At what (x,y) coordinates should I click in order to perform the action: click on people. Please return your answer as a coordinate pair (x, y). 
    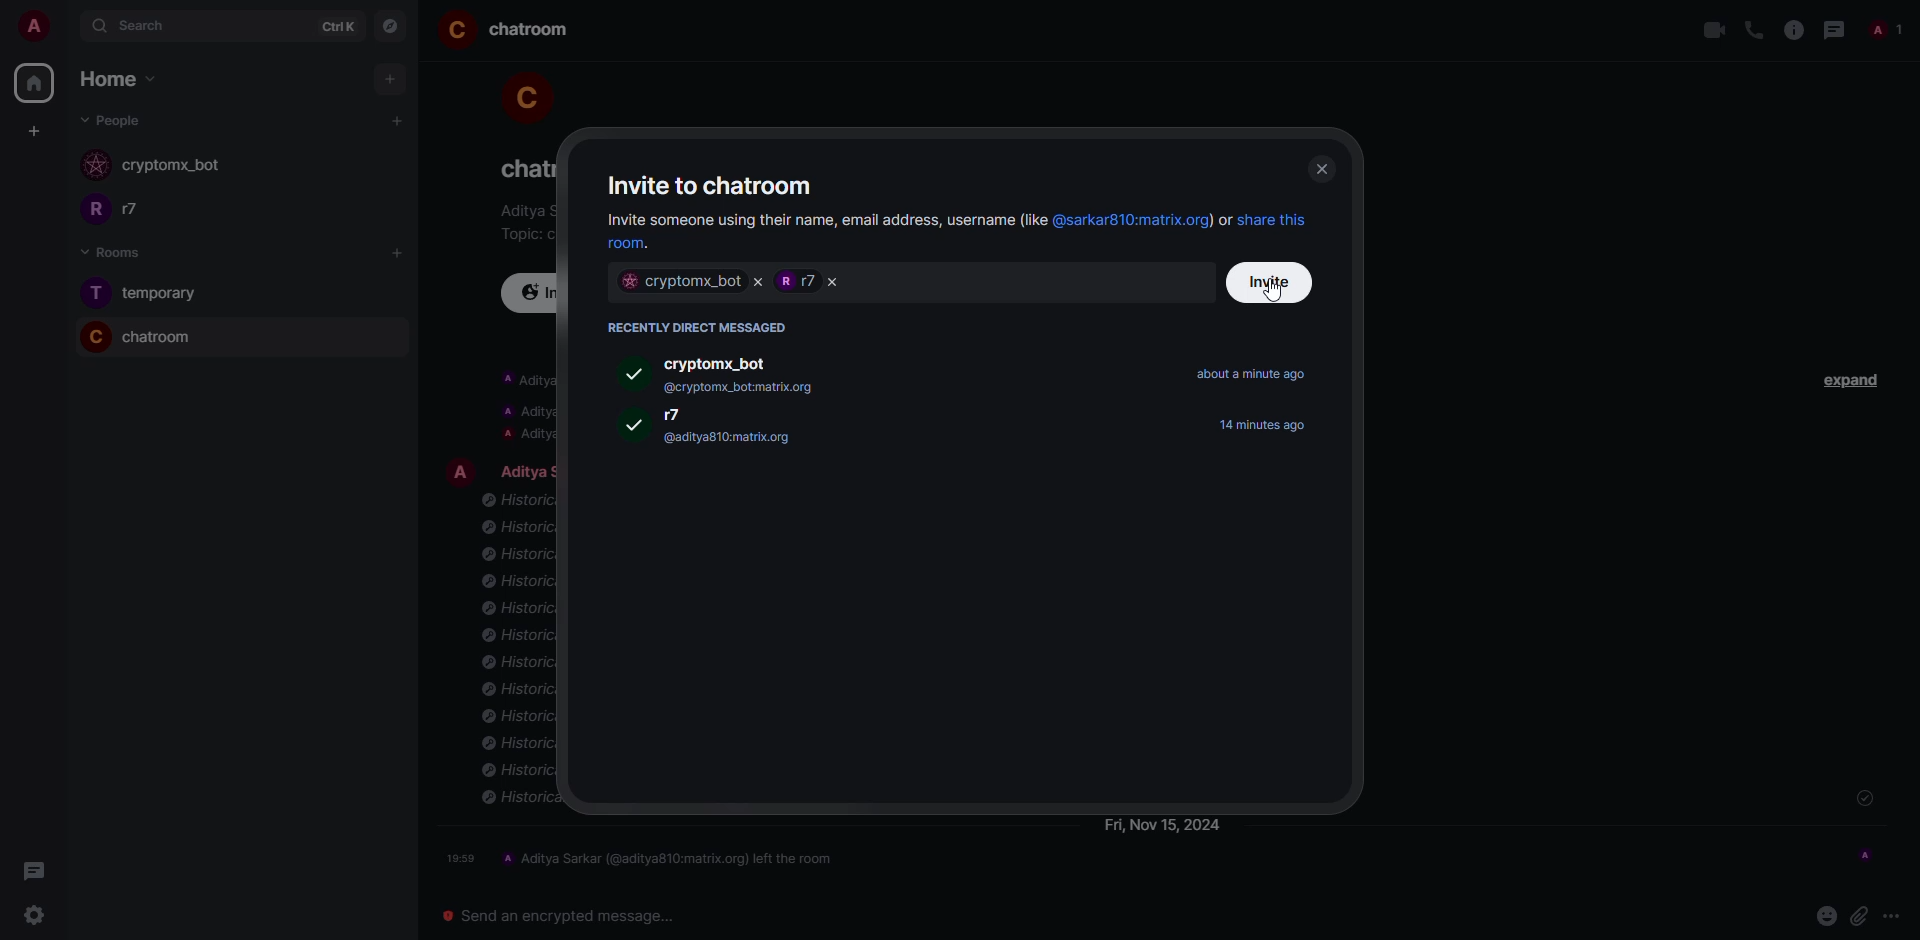
    Looking at the image, I should click on (795, 280).